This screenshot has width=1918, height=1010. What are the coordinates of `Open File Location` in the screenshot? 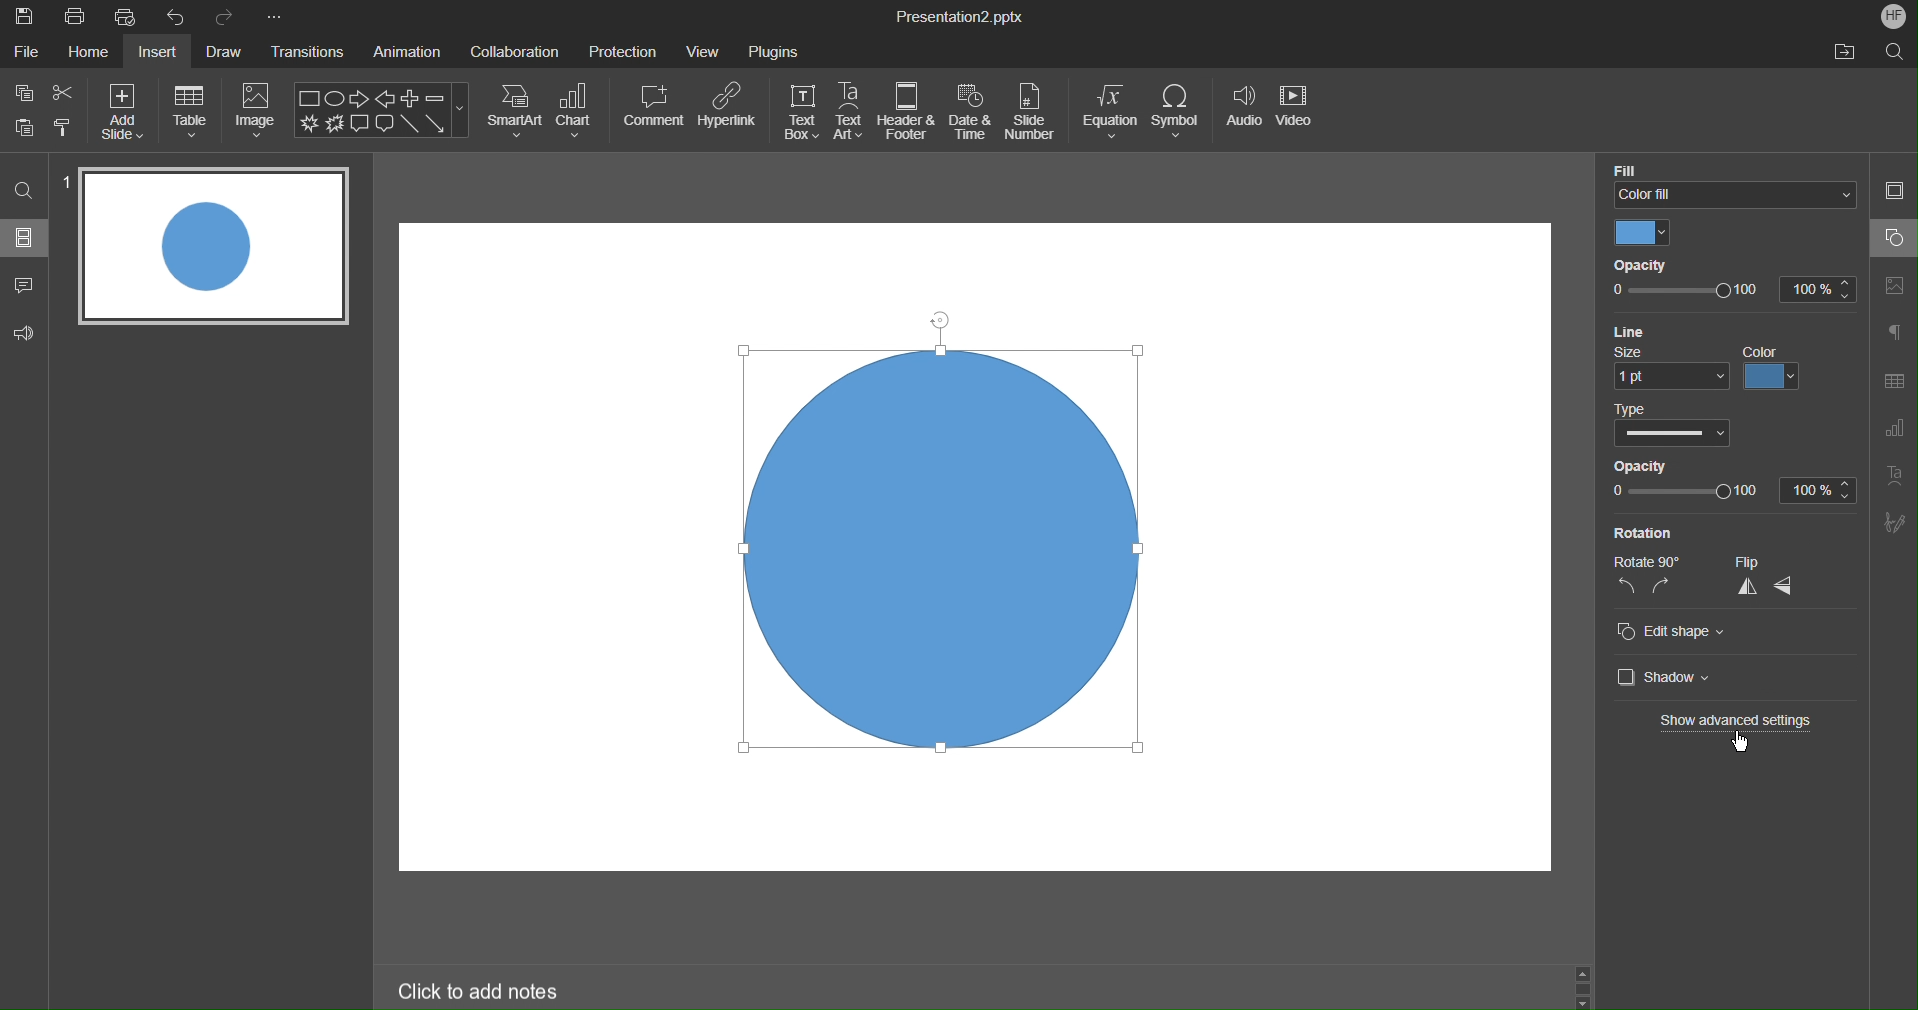 It's located at (1844, 53).